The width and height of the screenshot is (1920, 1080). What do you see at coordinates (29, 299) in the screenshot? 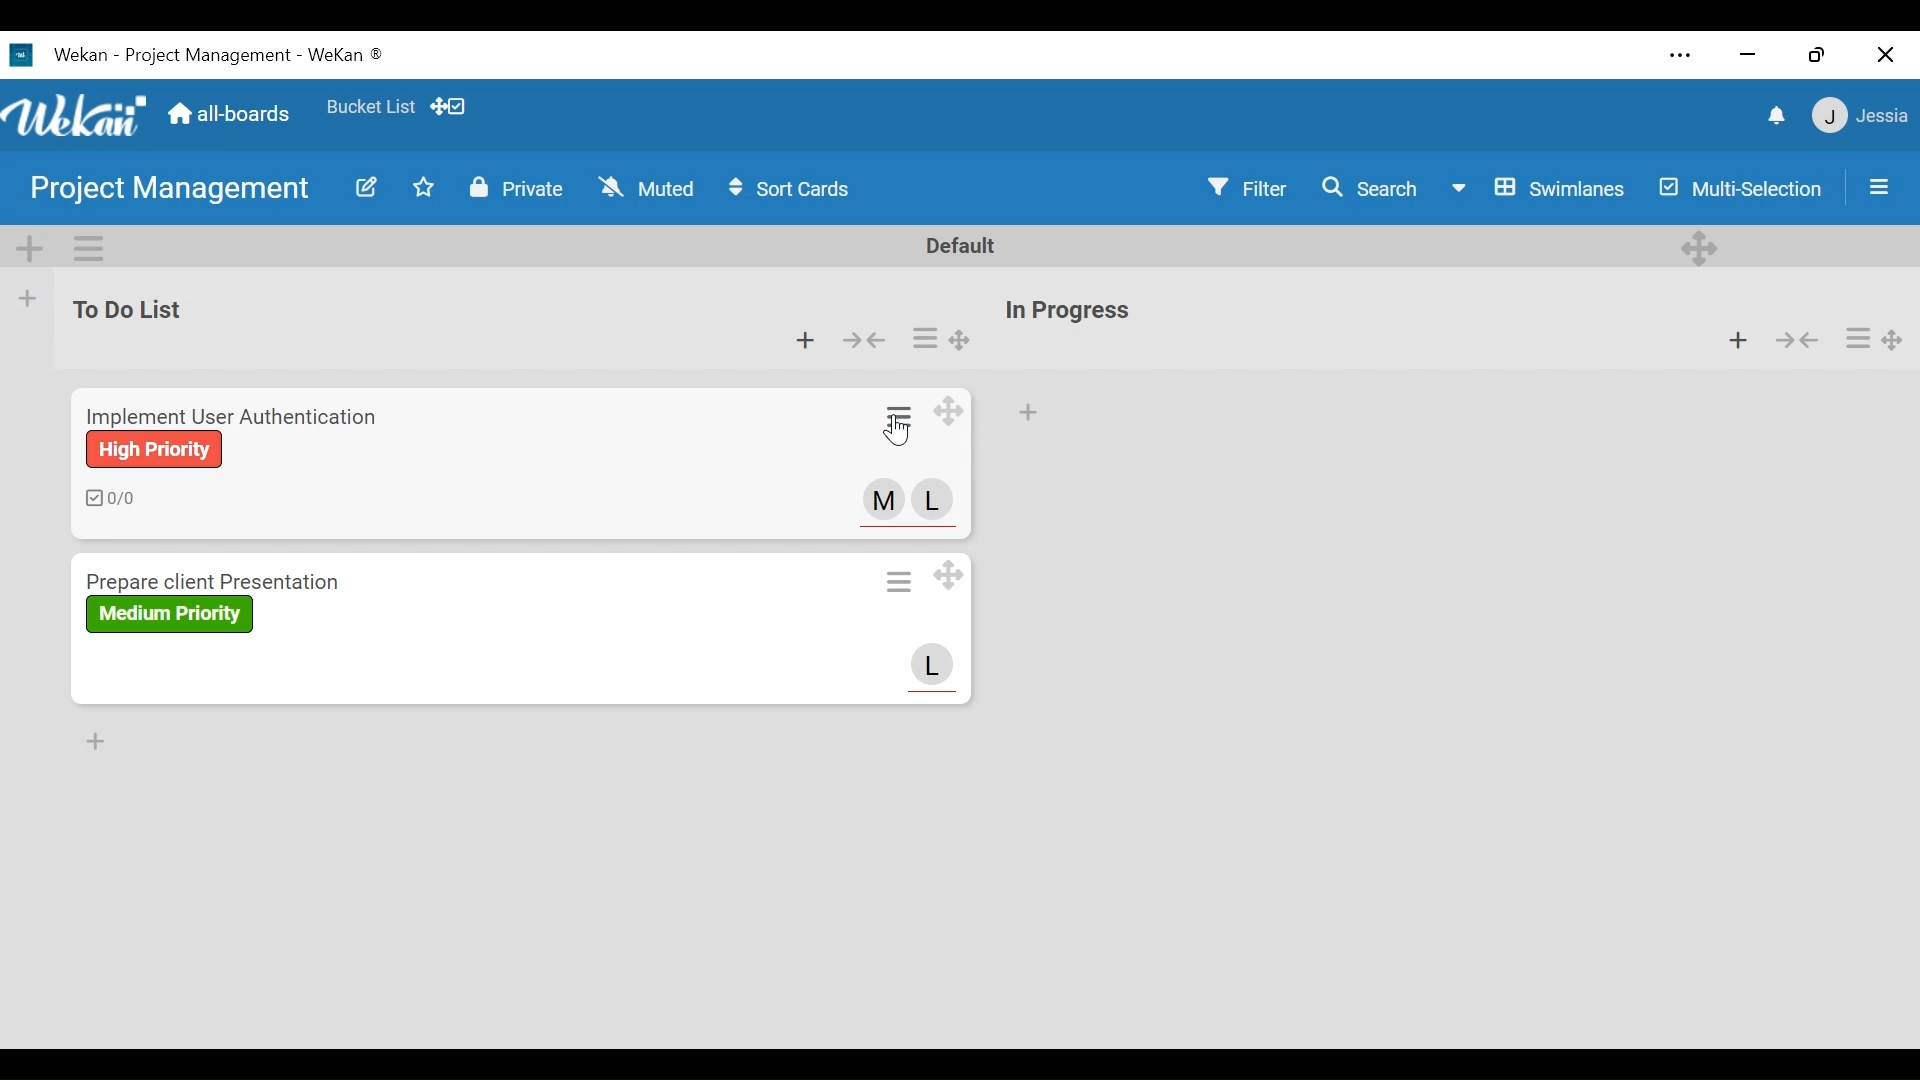
I see `Add list` at bounding box center [29, 299].